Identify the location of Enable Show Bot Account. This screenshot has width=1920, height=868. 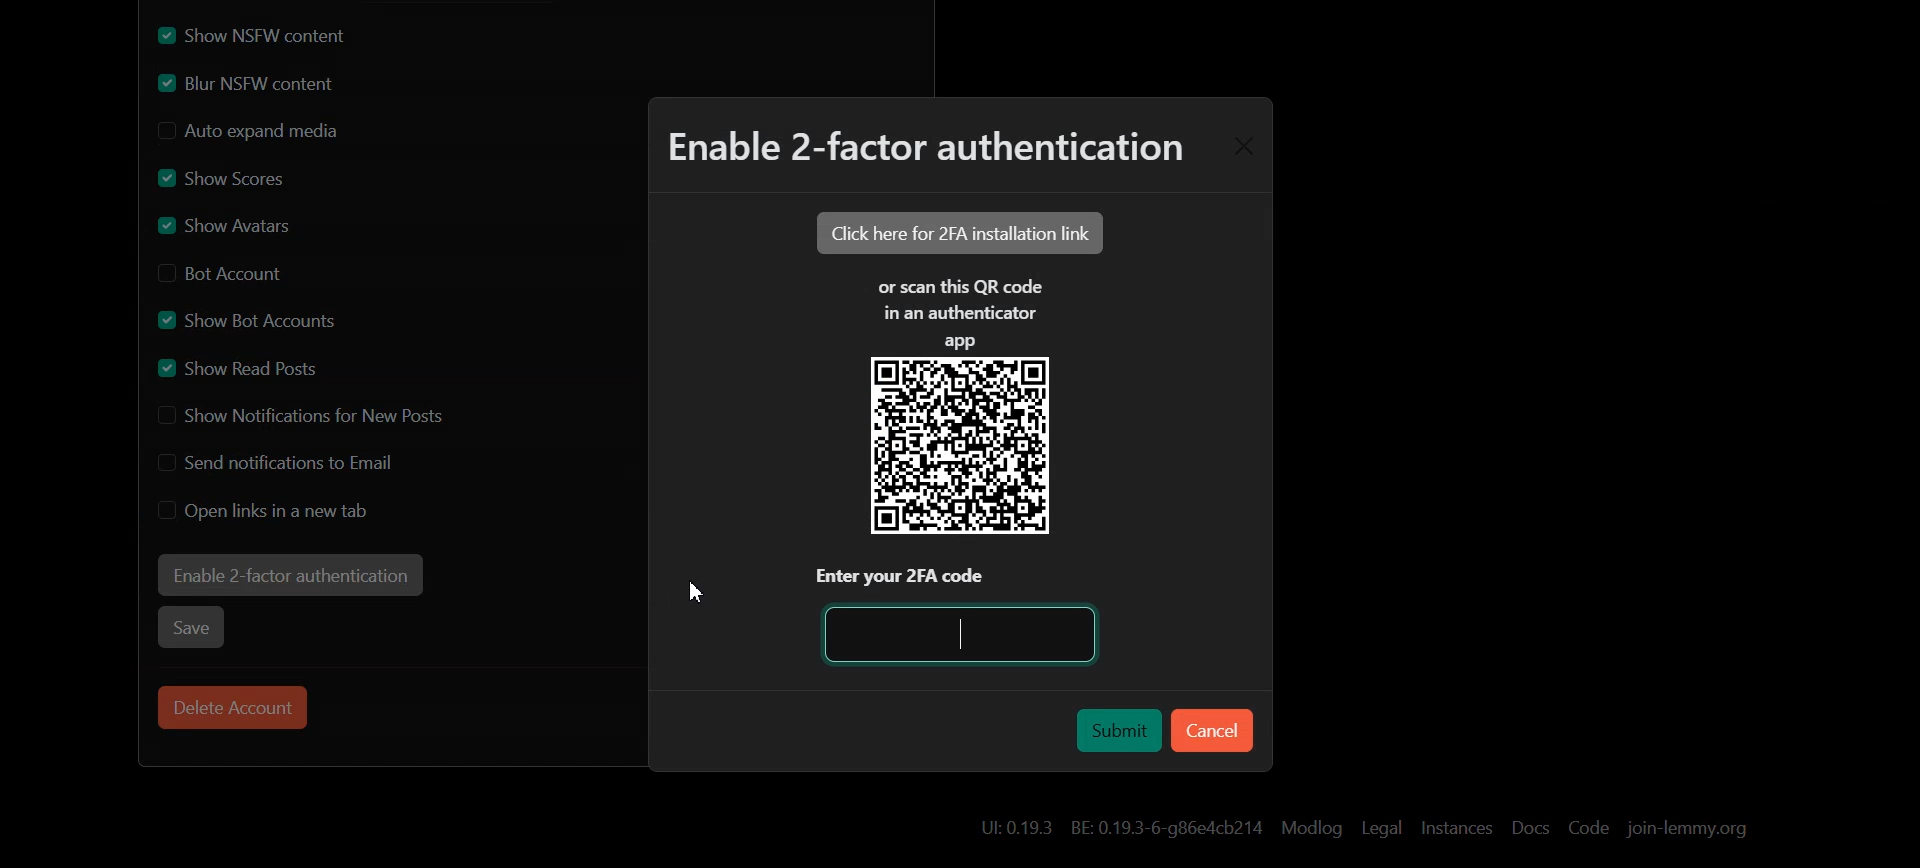
(250, 317).